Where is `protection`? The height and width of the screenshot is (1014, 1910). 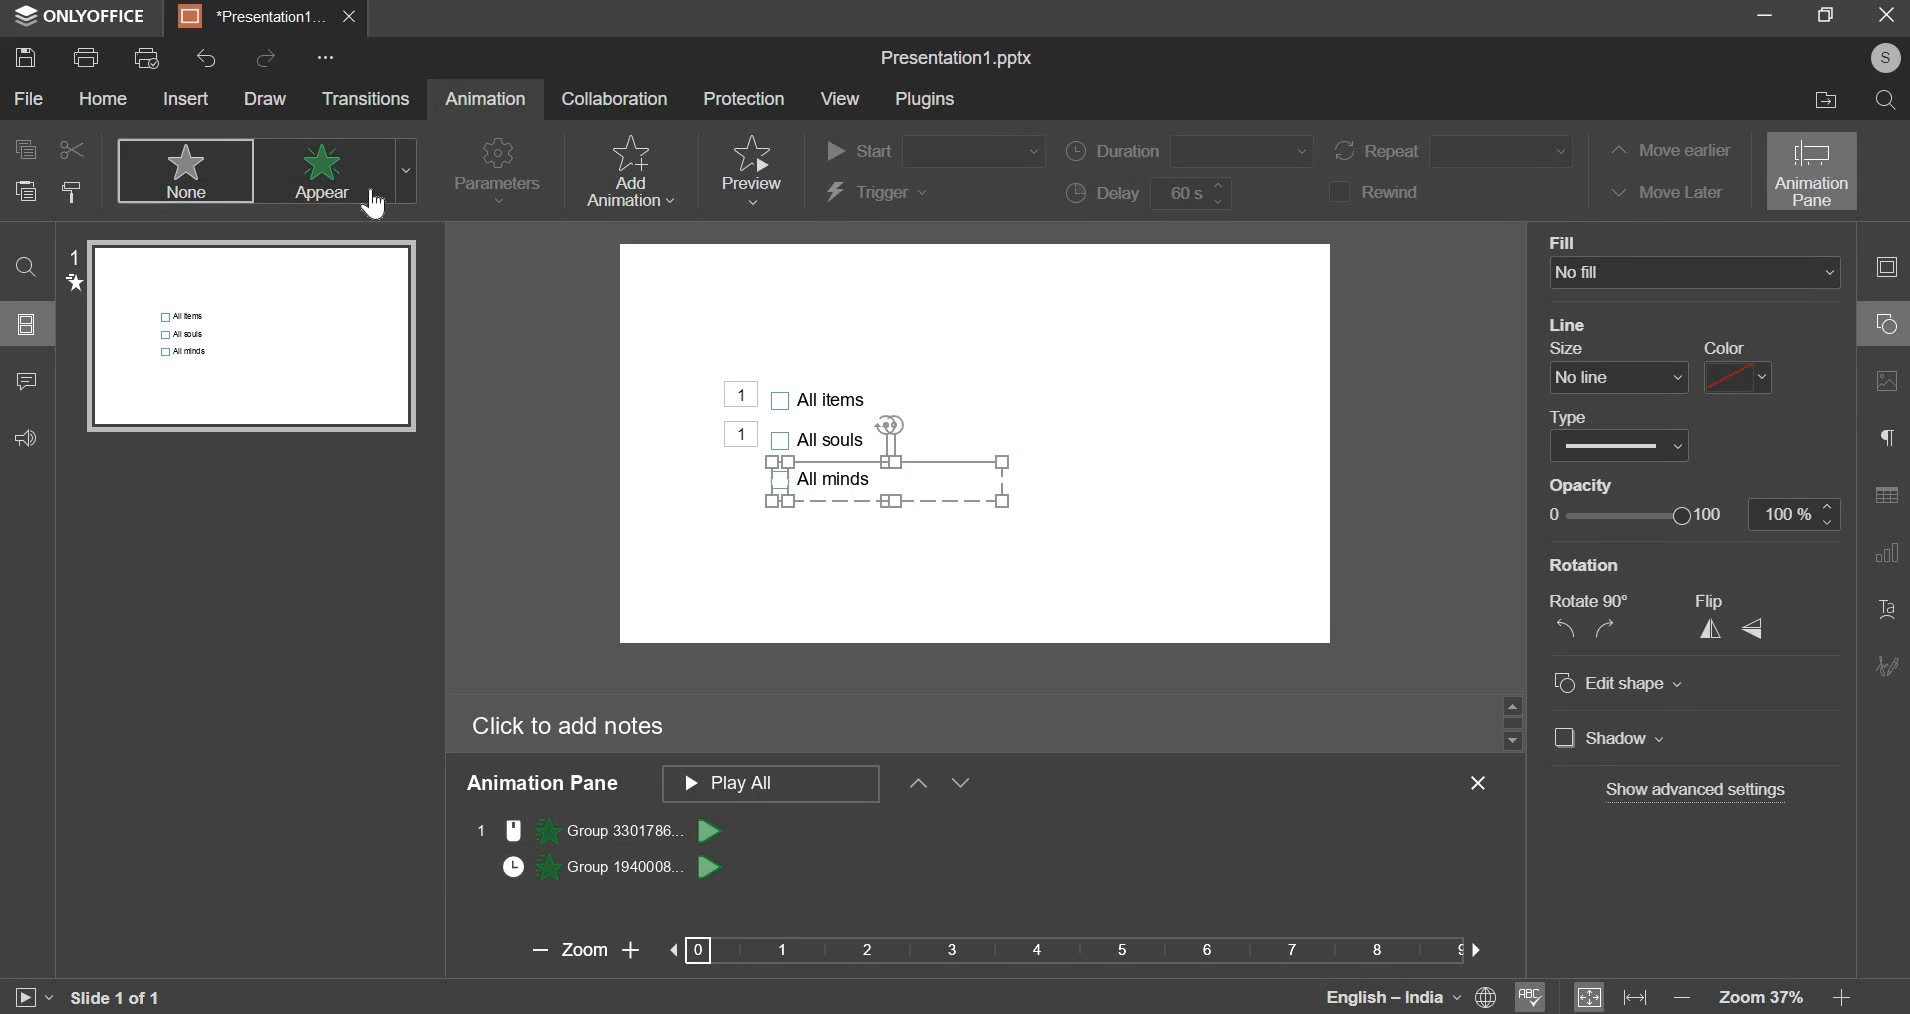
protection is located at coordinates (741, 98).